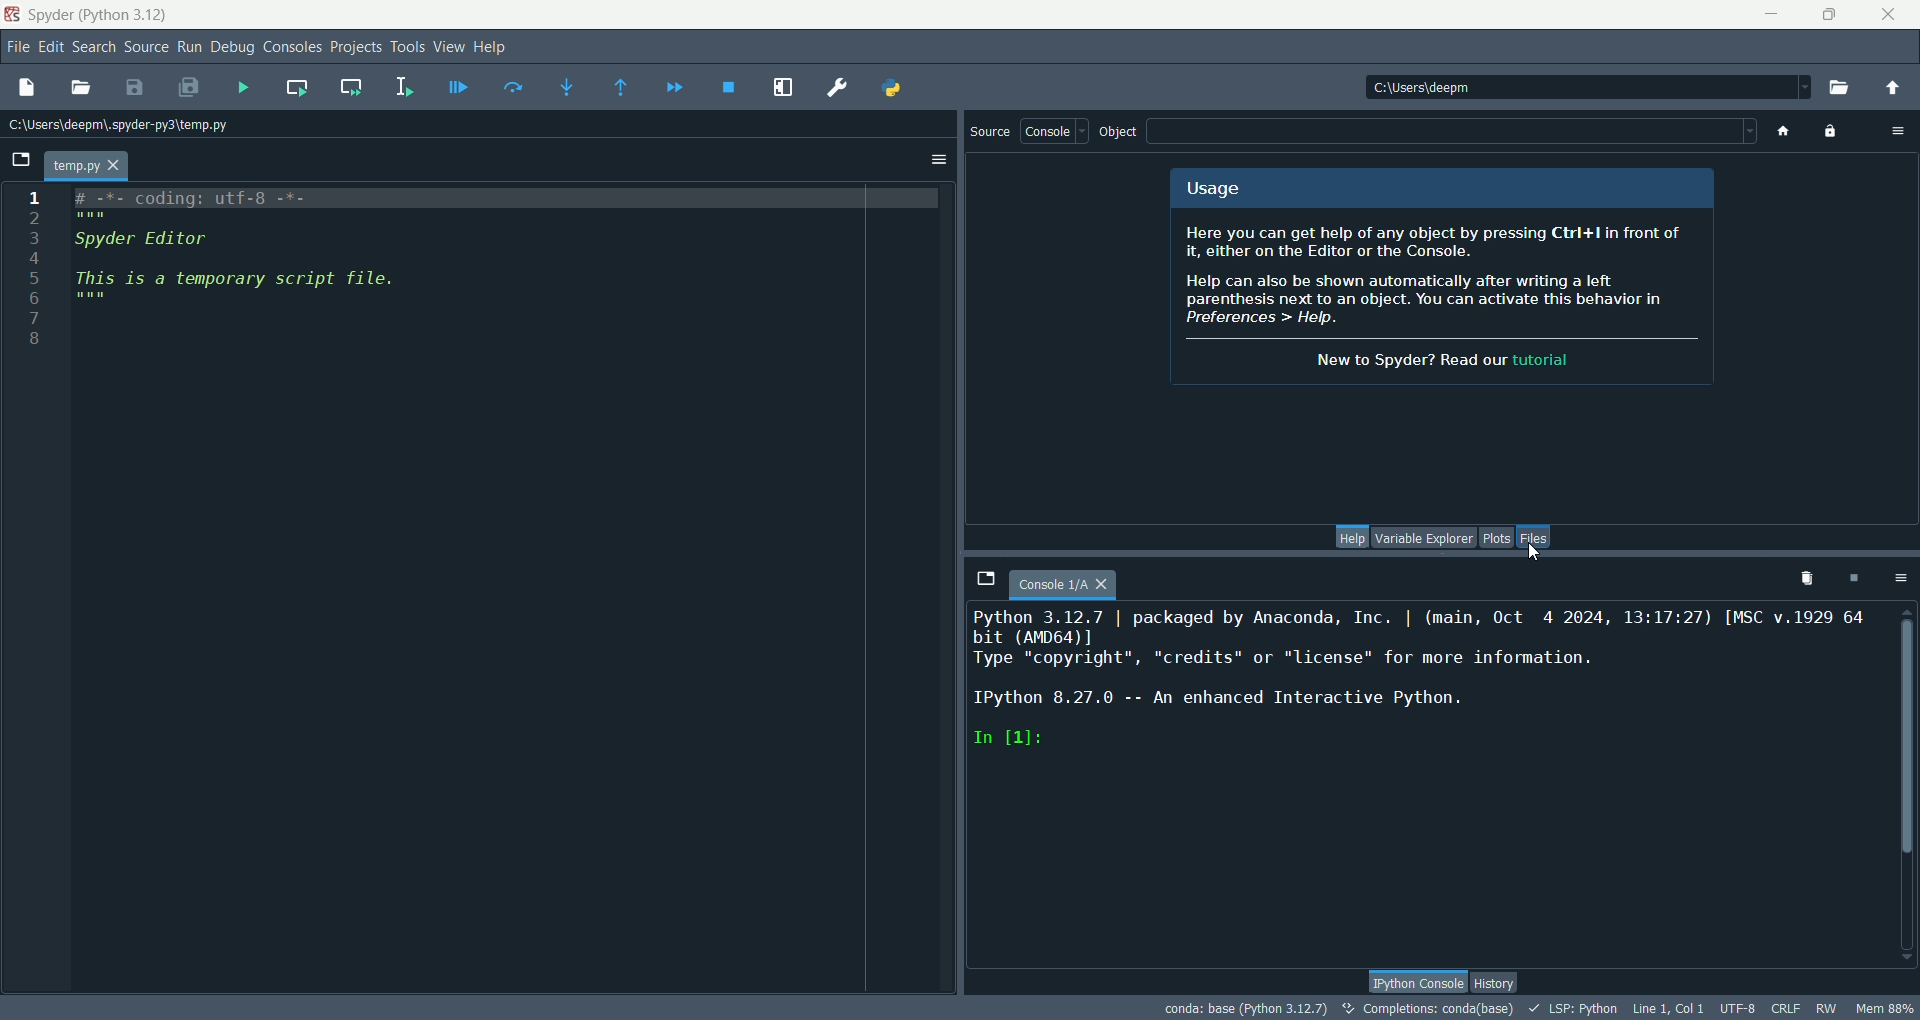  What do you see at coordinates (1576, 1008) in the screenshot?
I see `LSP:PYTHON` at bounding box center [1576, 1008].